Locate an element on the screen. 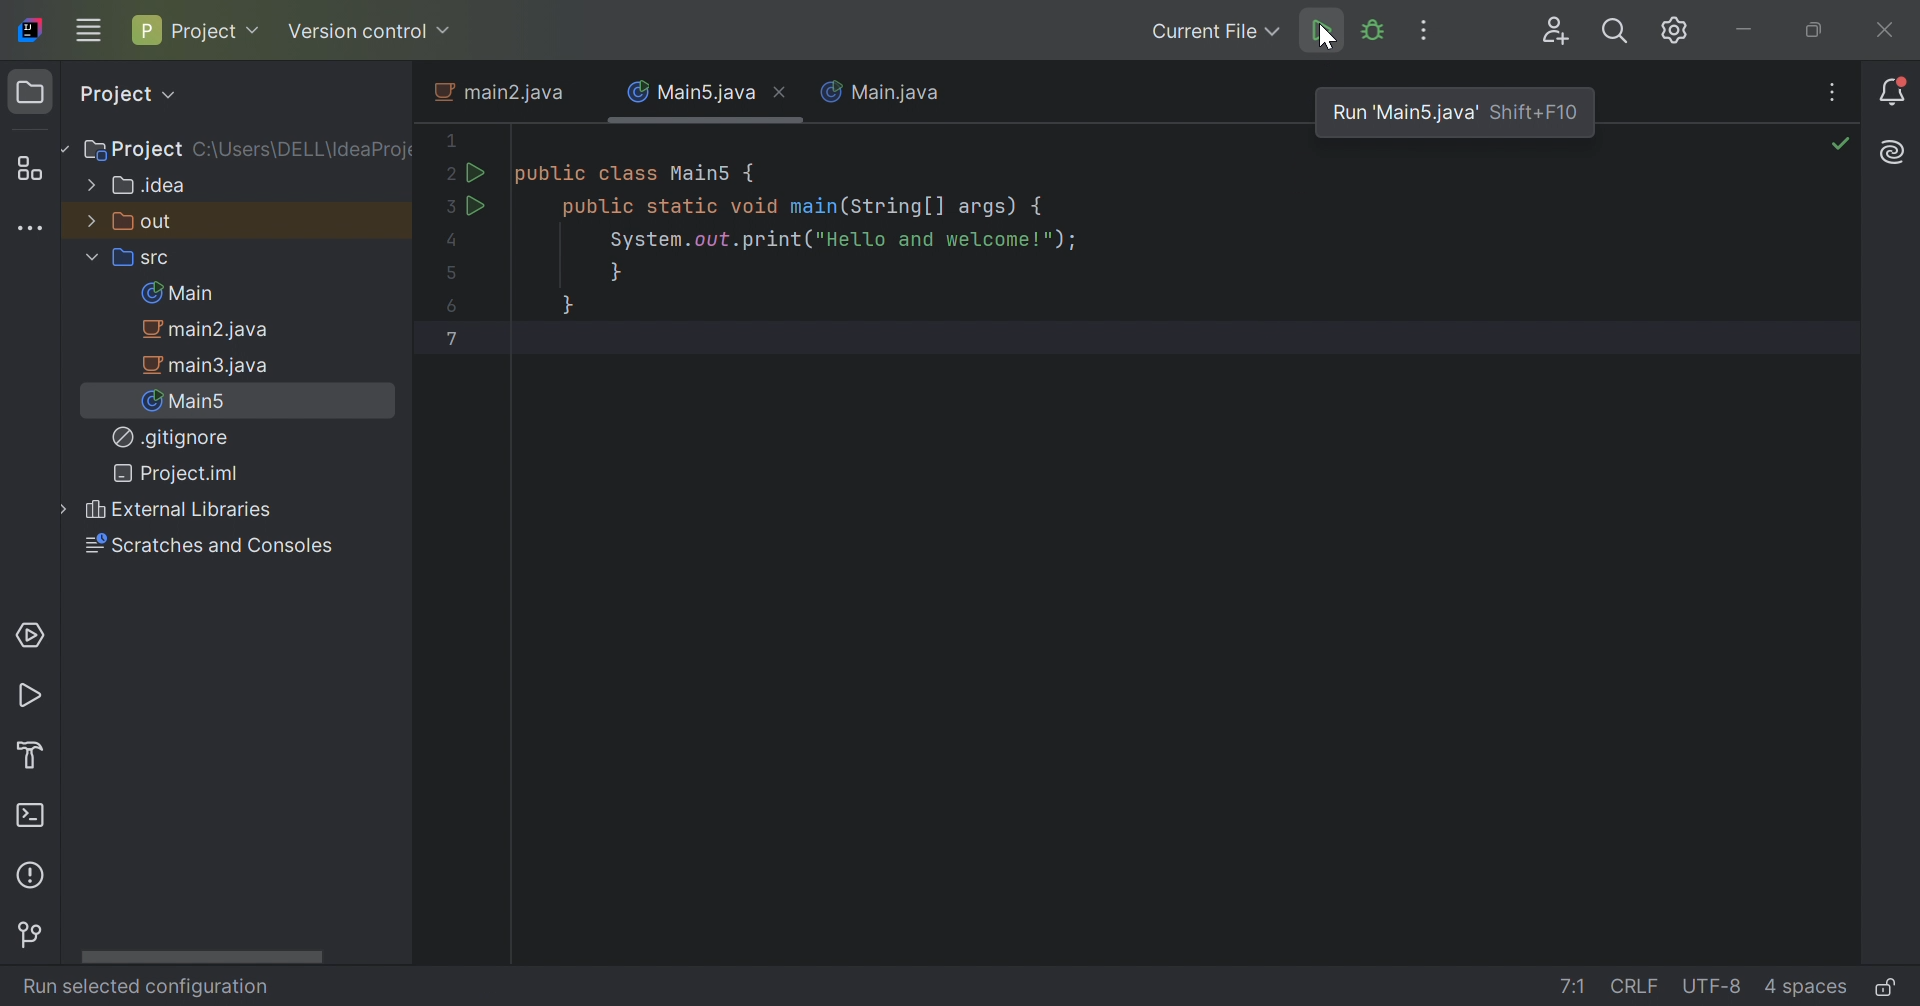 Image resolution: width=1920 pixels, height=1006 pixels. Run 'Main5.java' is located at coordinates (1408, 112).